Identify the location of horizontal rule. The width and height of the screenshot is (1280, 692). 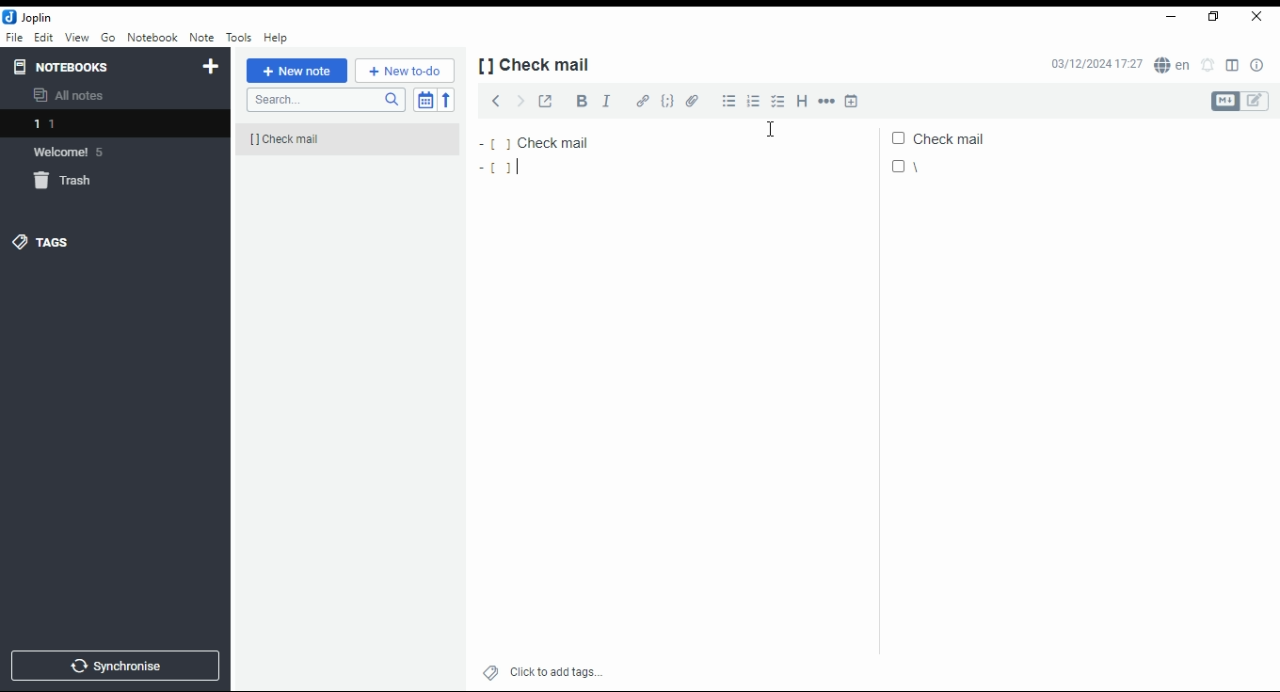
(827, 101).